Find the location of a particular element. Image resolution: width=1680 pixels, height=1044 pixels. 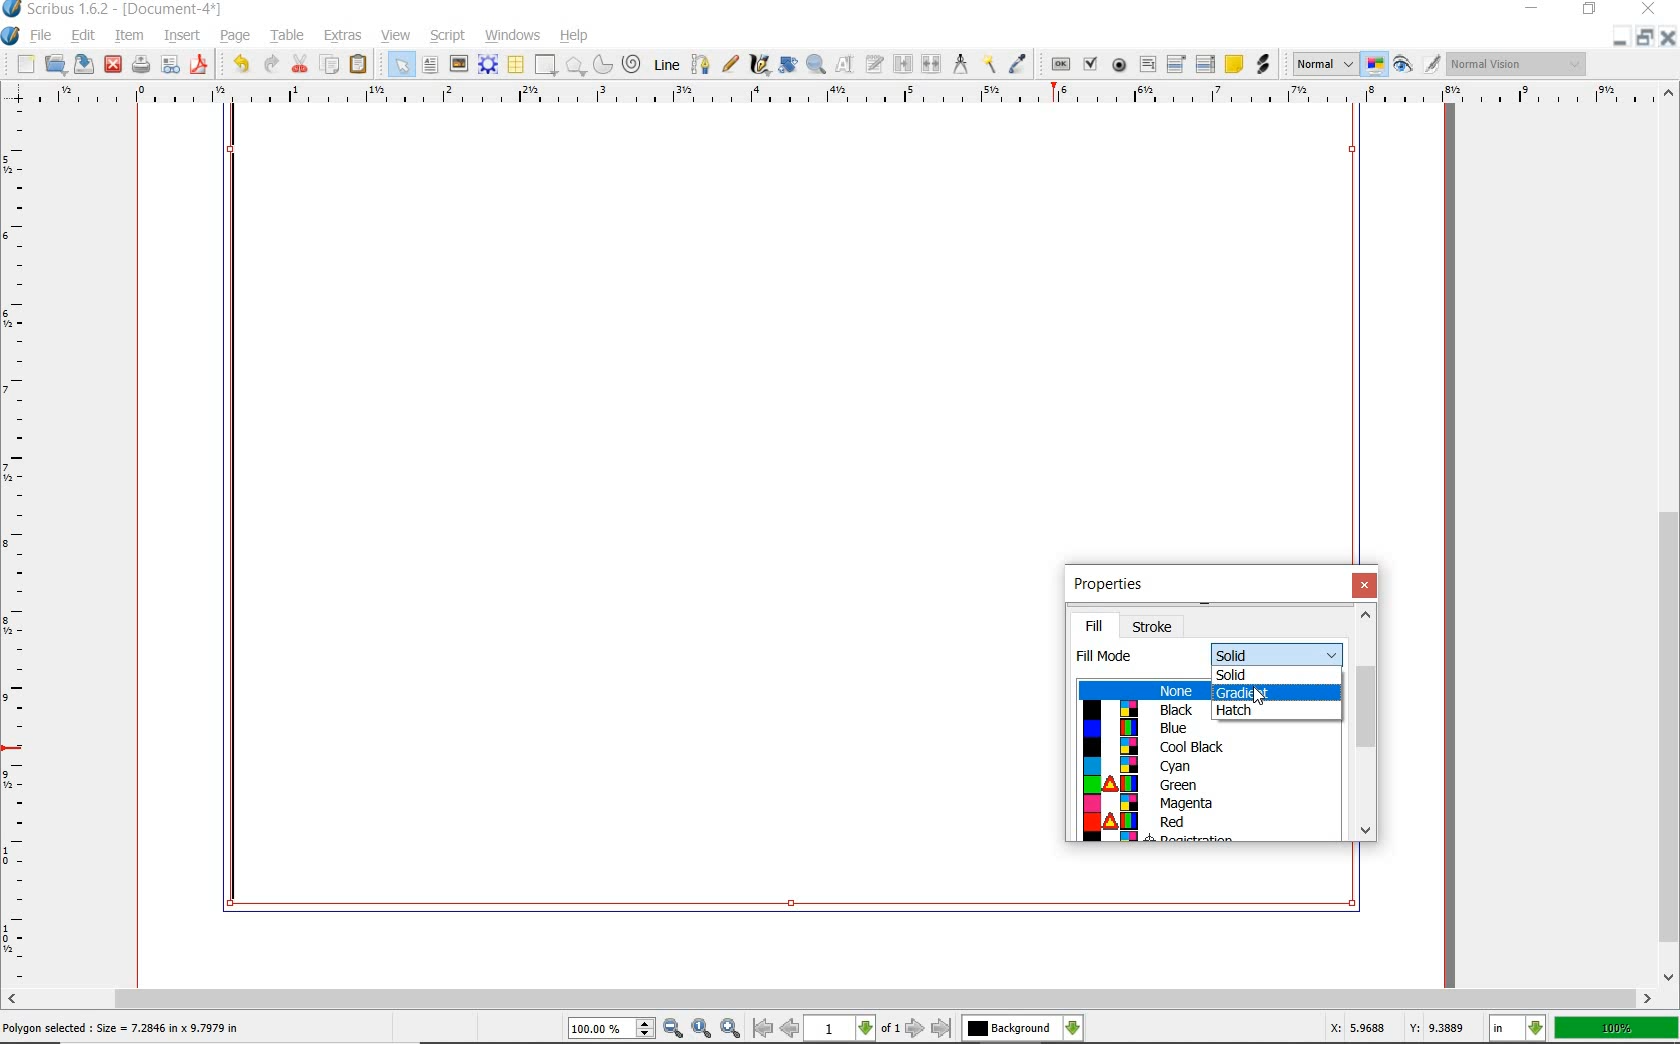

go to last page is located at coordinates (941, 1028).